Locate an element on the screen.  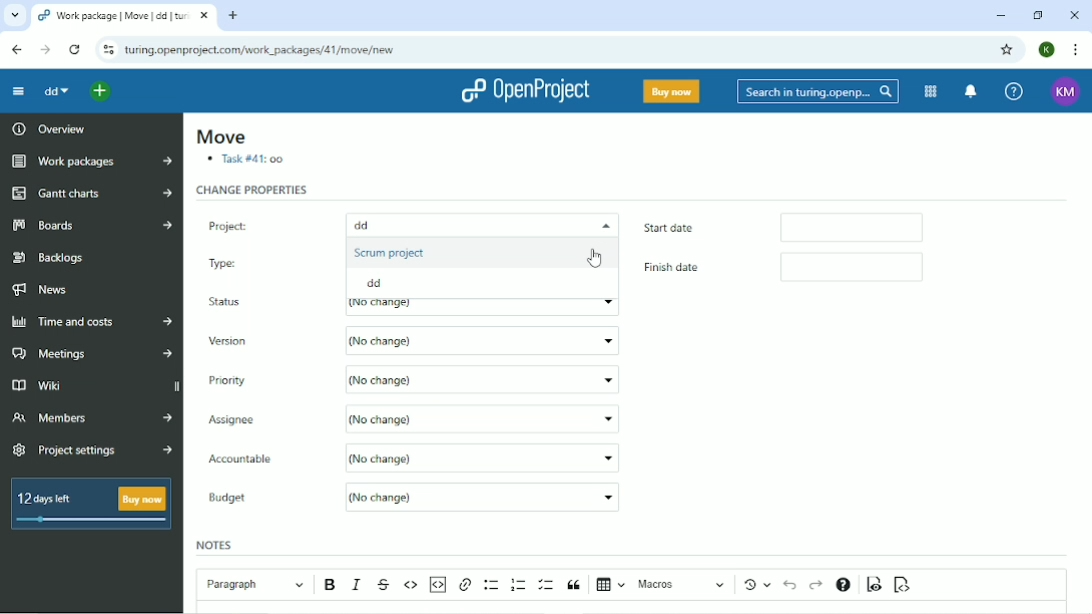
Work packages is located at coordinates (91, 162).